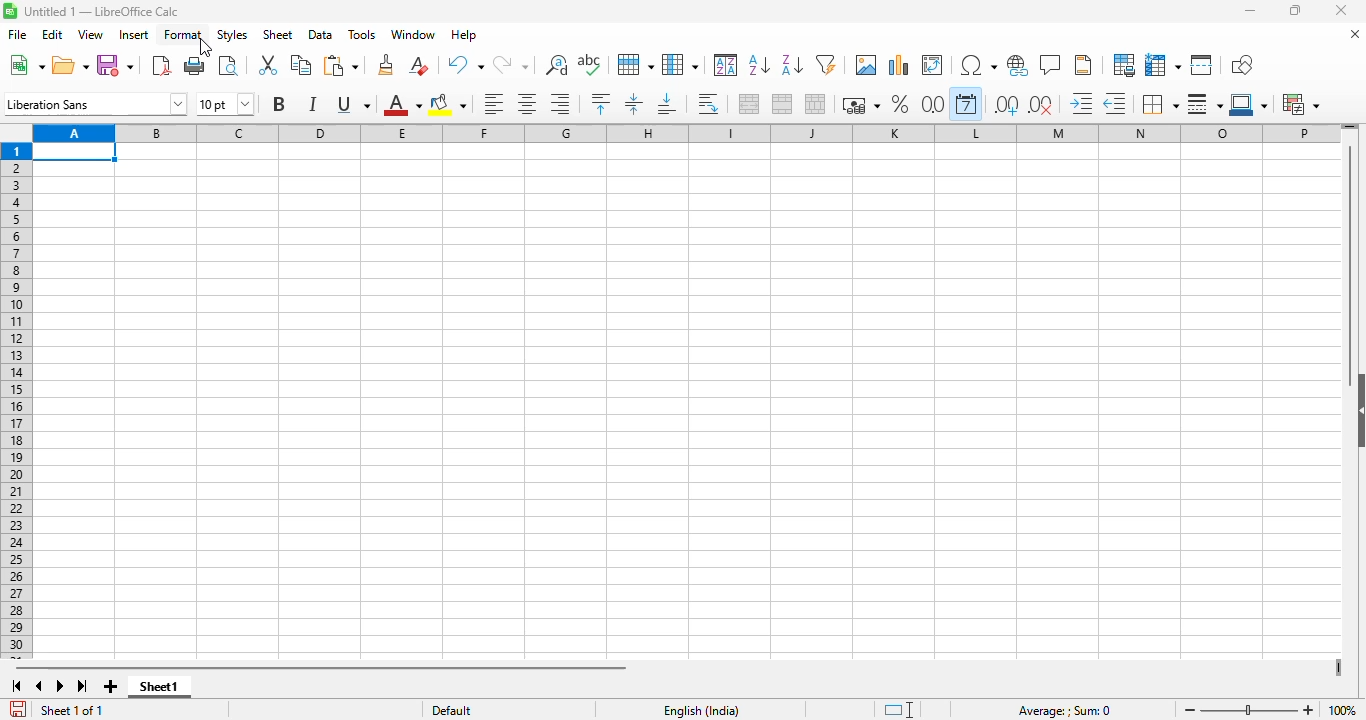 The width and height of the screenshot is (1366, 720). I want to click on help, so click(464, 34).